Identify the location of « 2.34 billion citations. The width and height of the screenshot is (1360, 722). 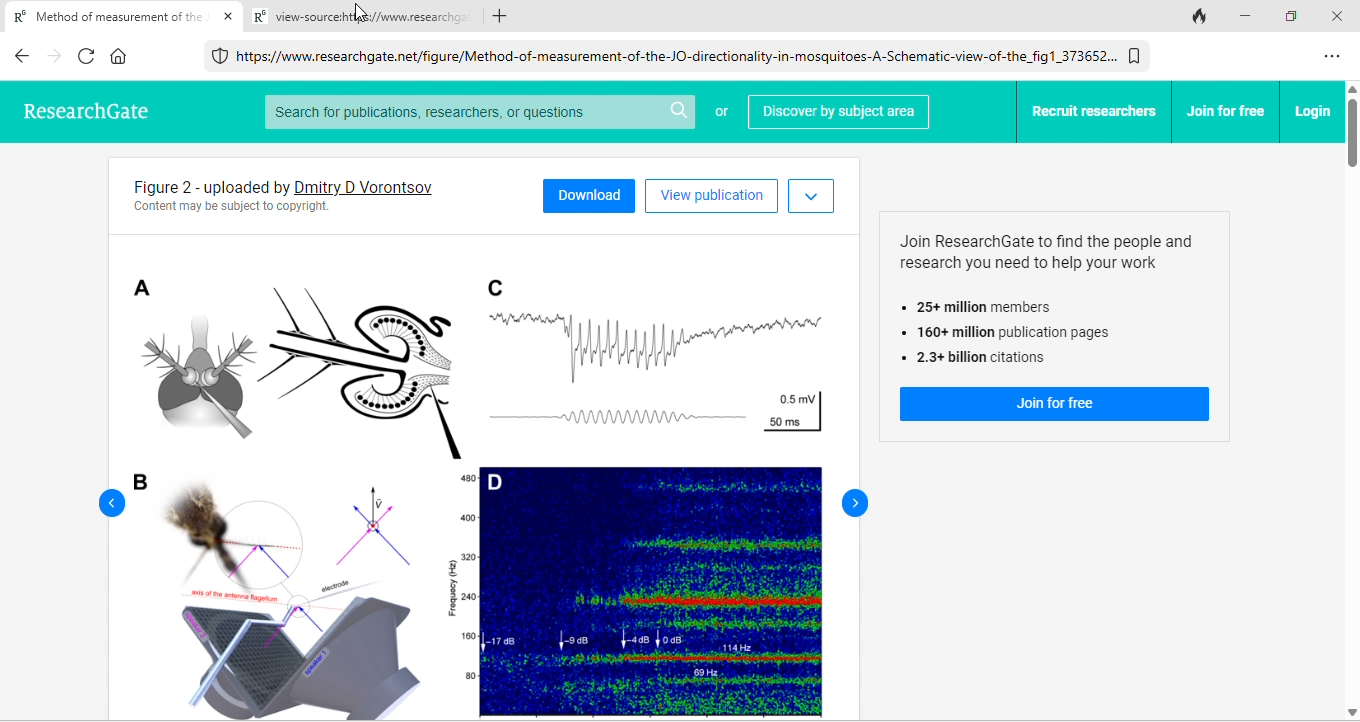
(978, 360).